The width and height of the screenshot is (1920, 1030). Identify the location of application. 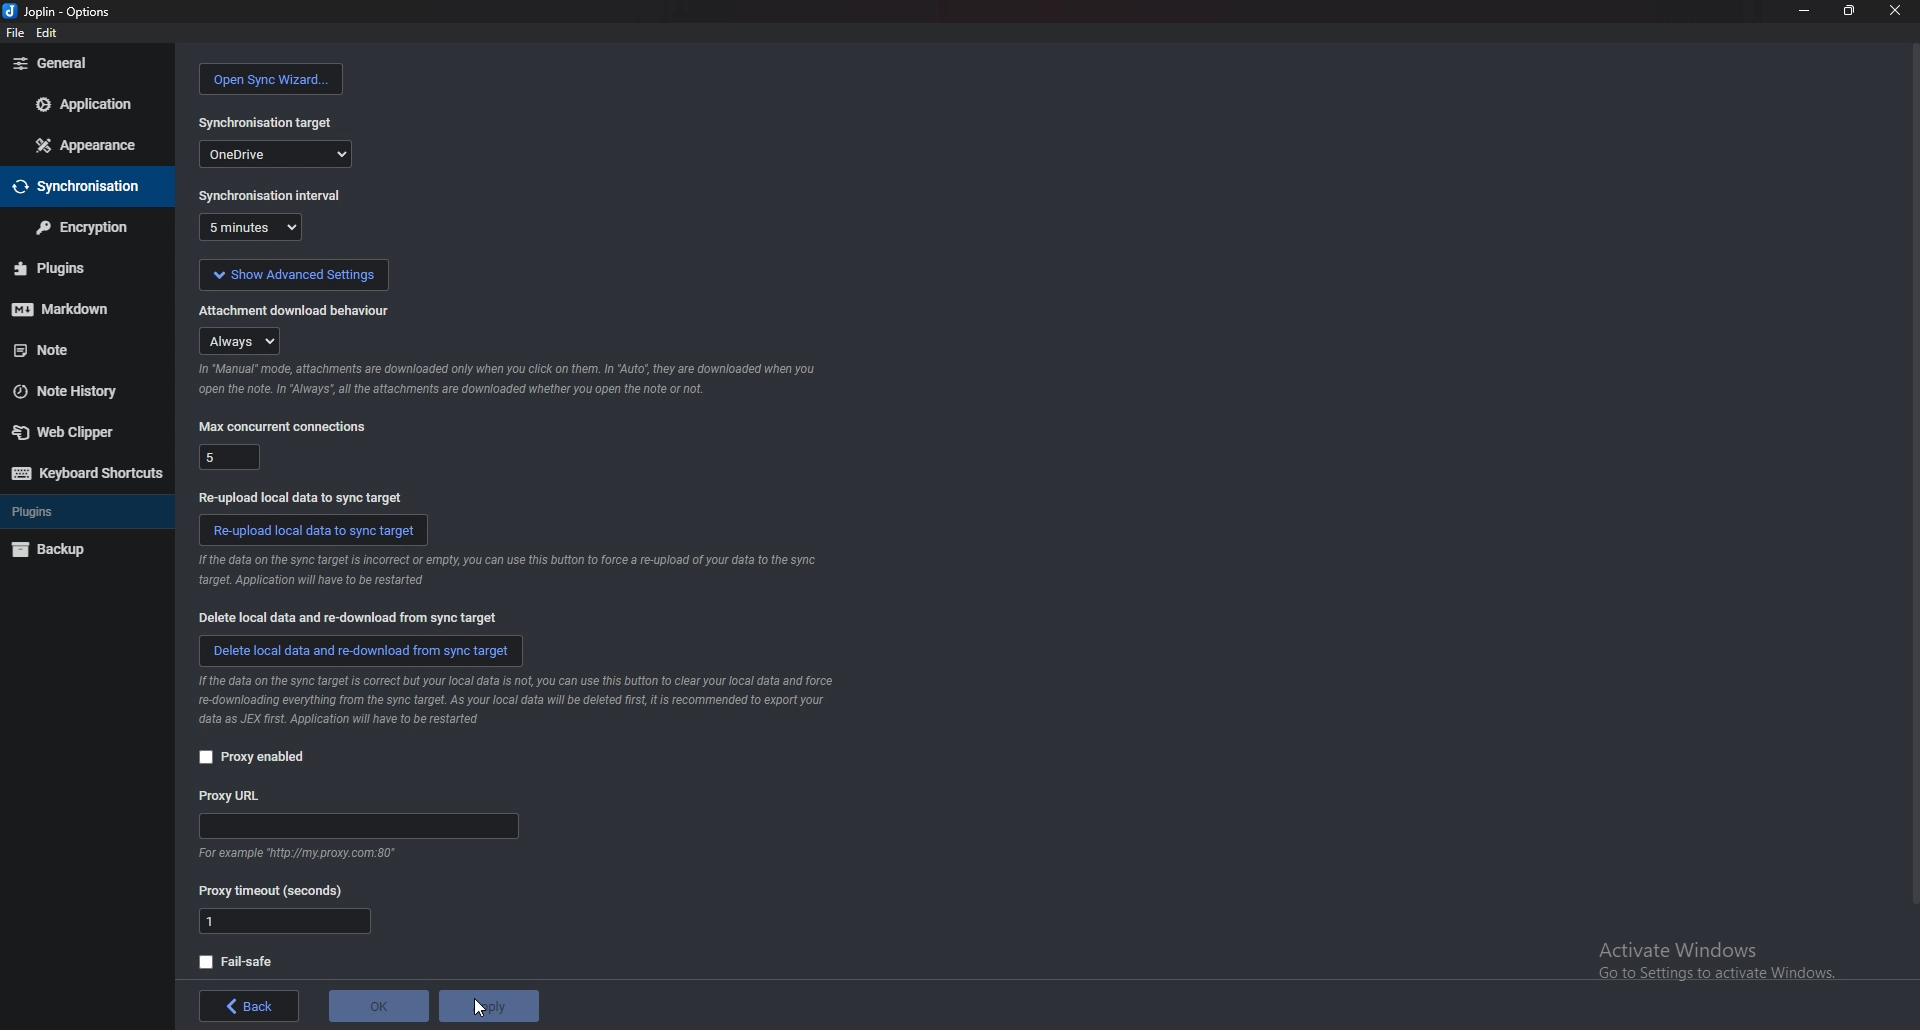
(84, 103).